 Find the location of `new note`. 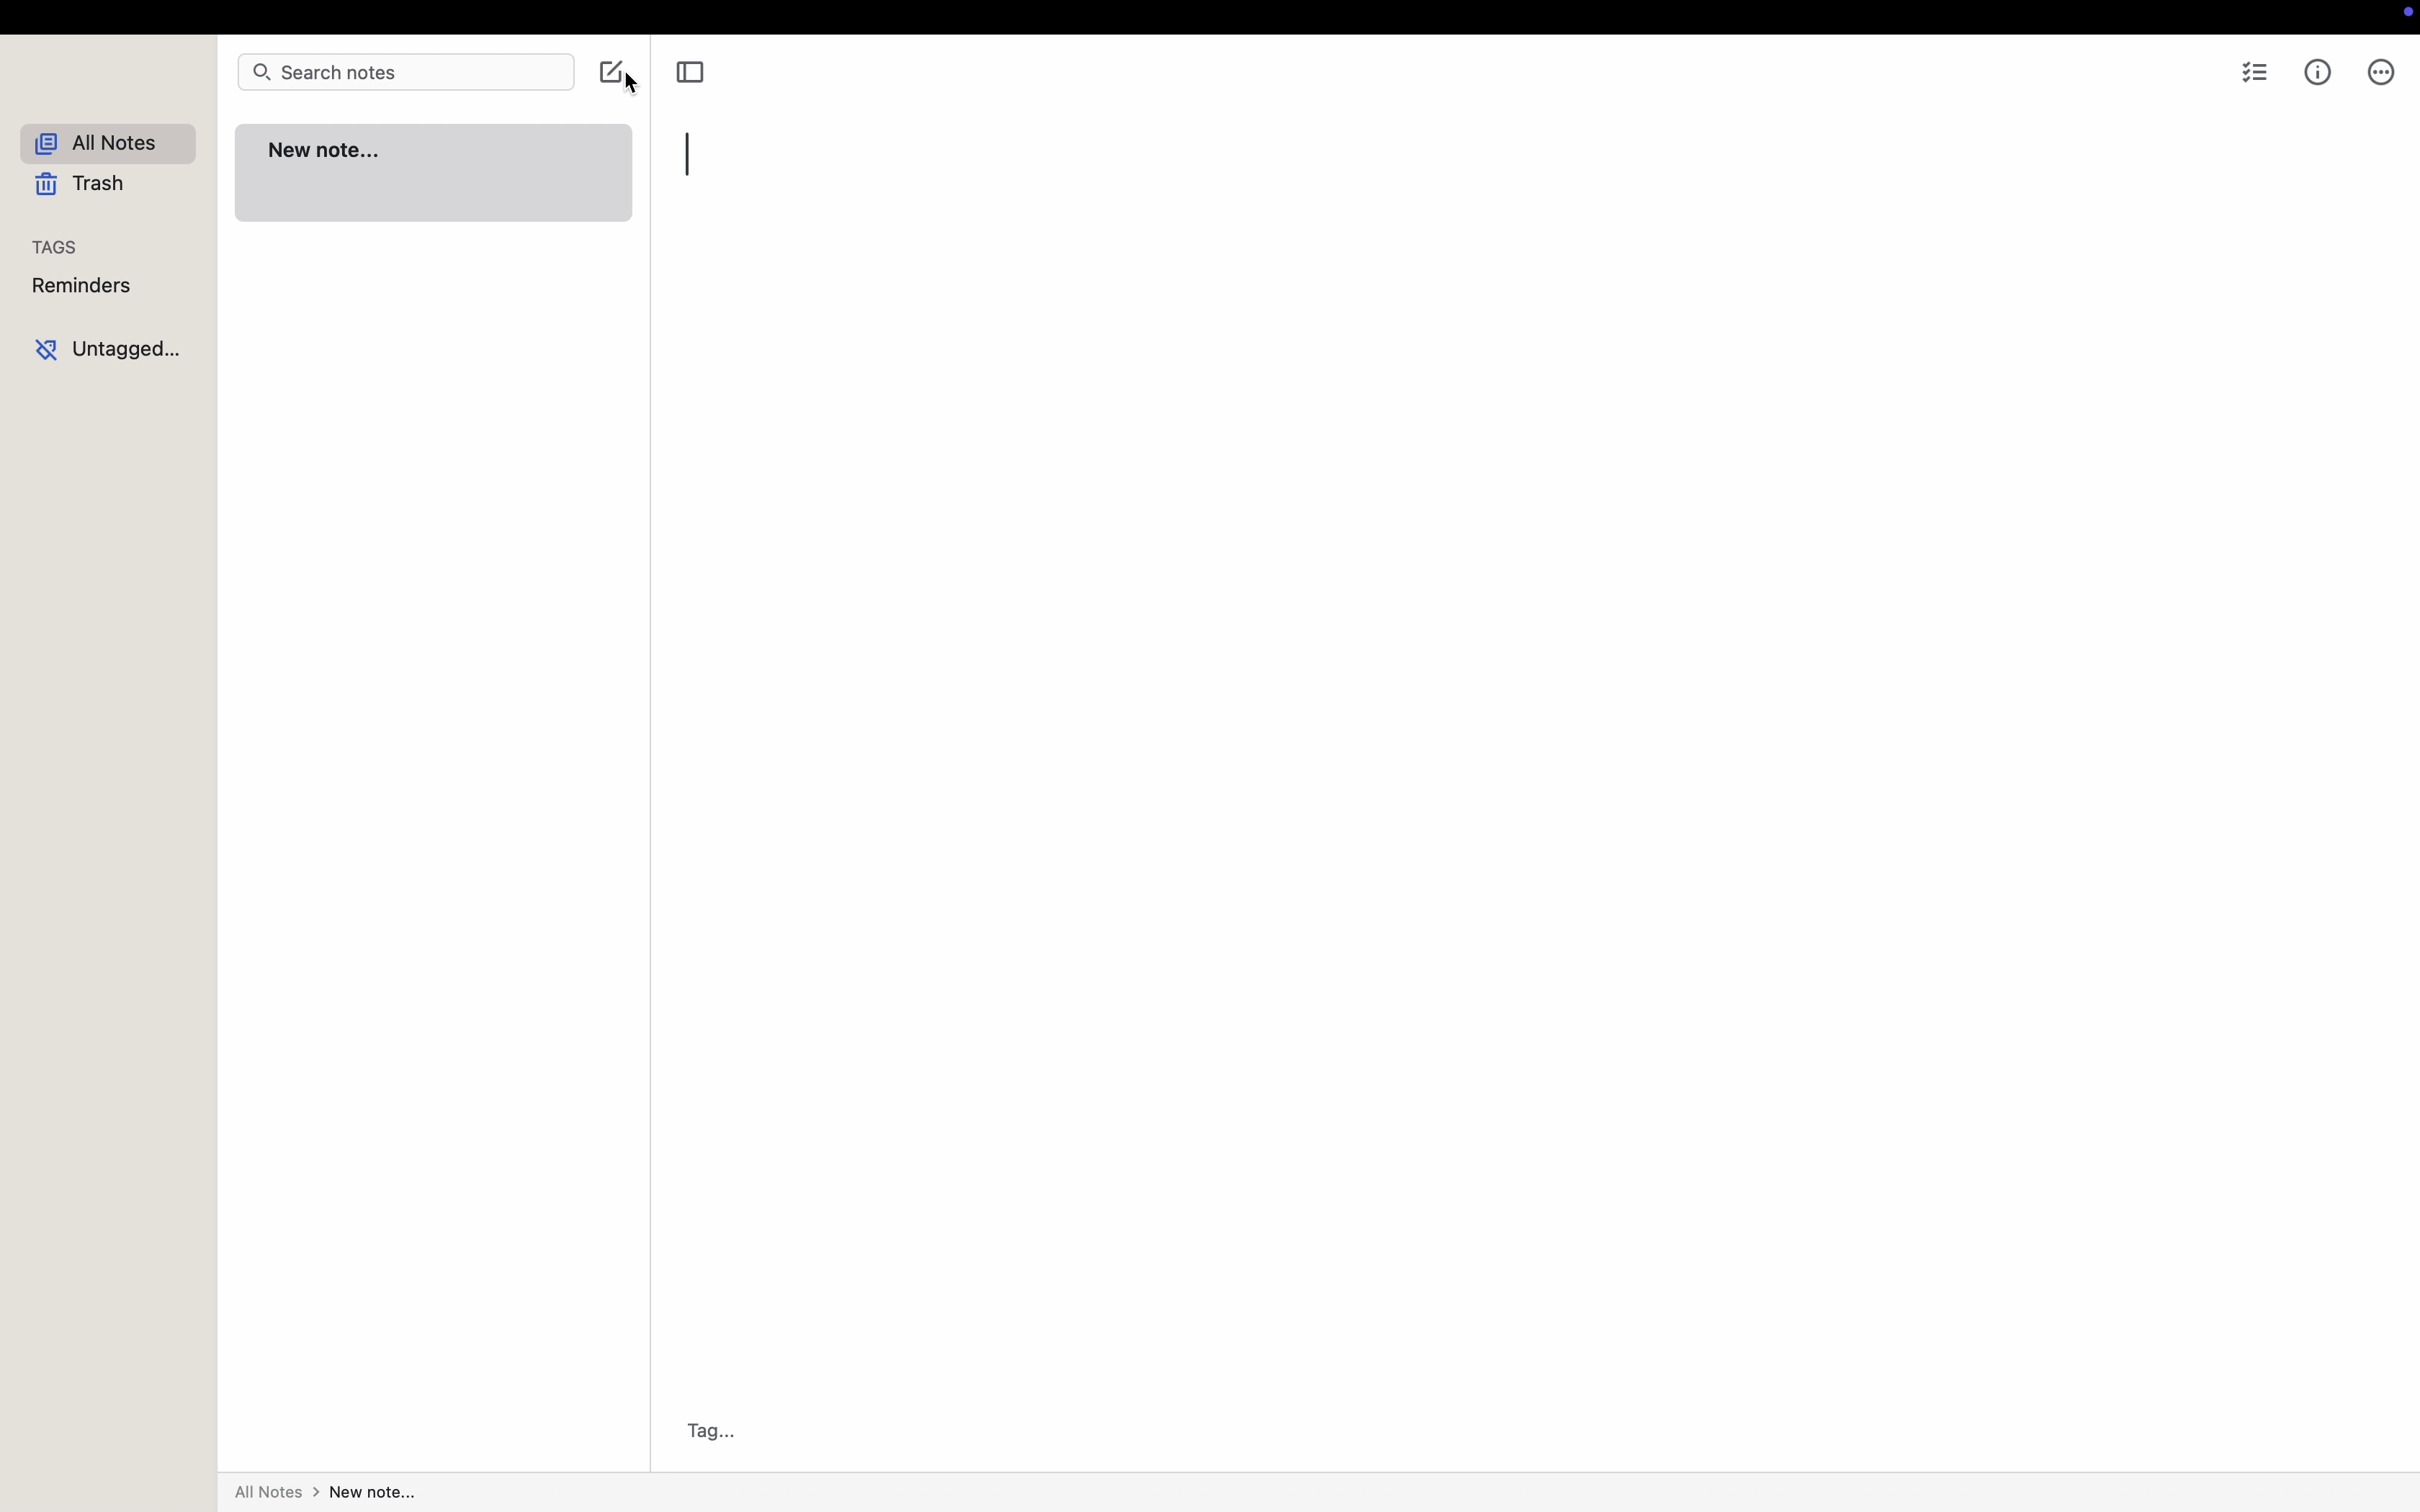

new note is located at coordinates (435, 173).